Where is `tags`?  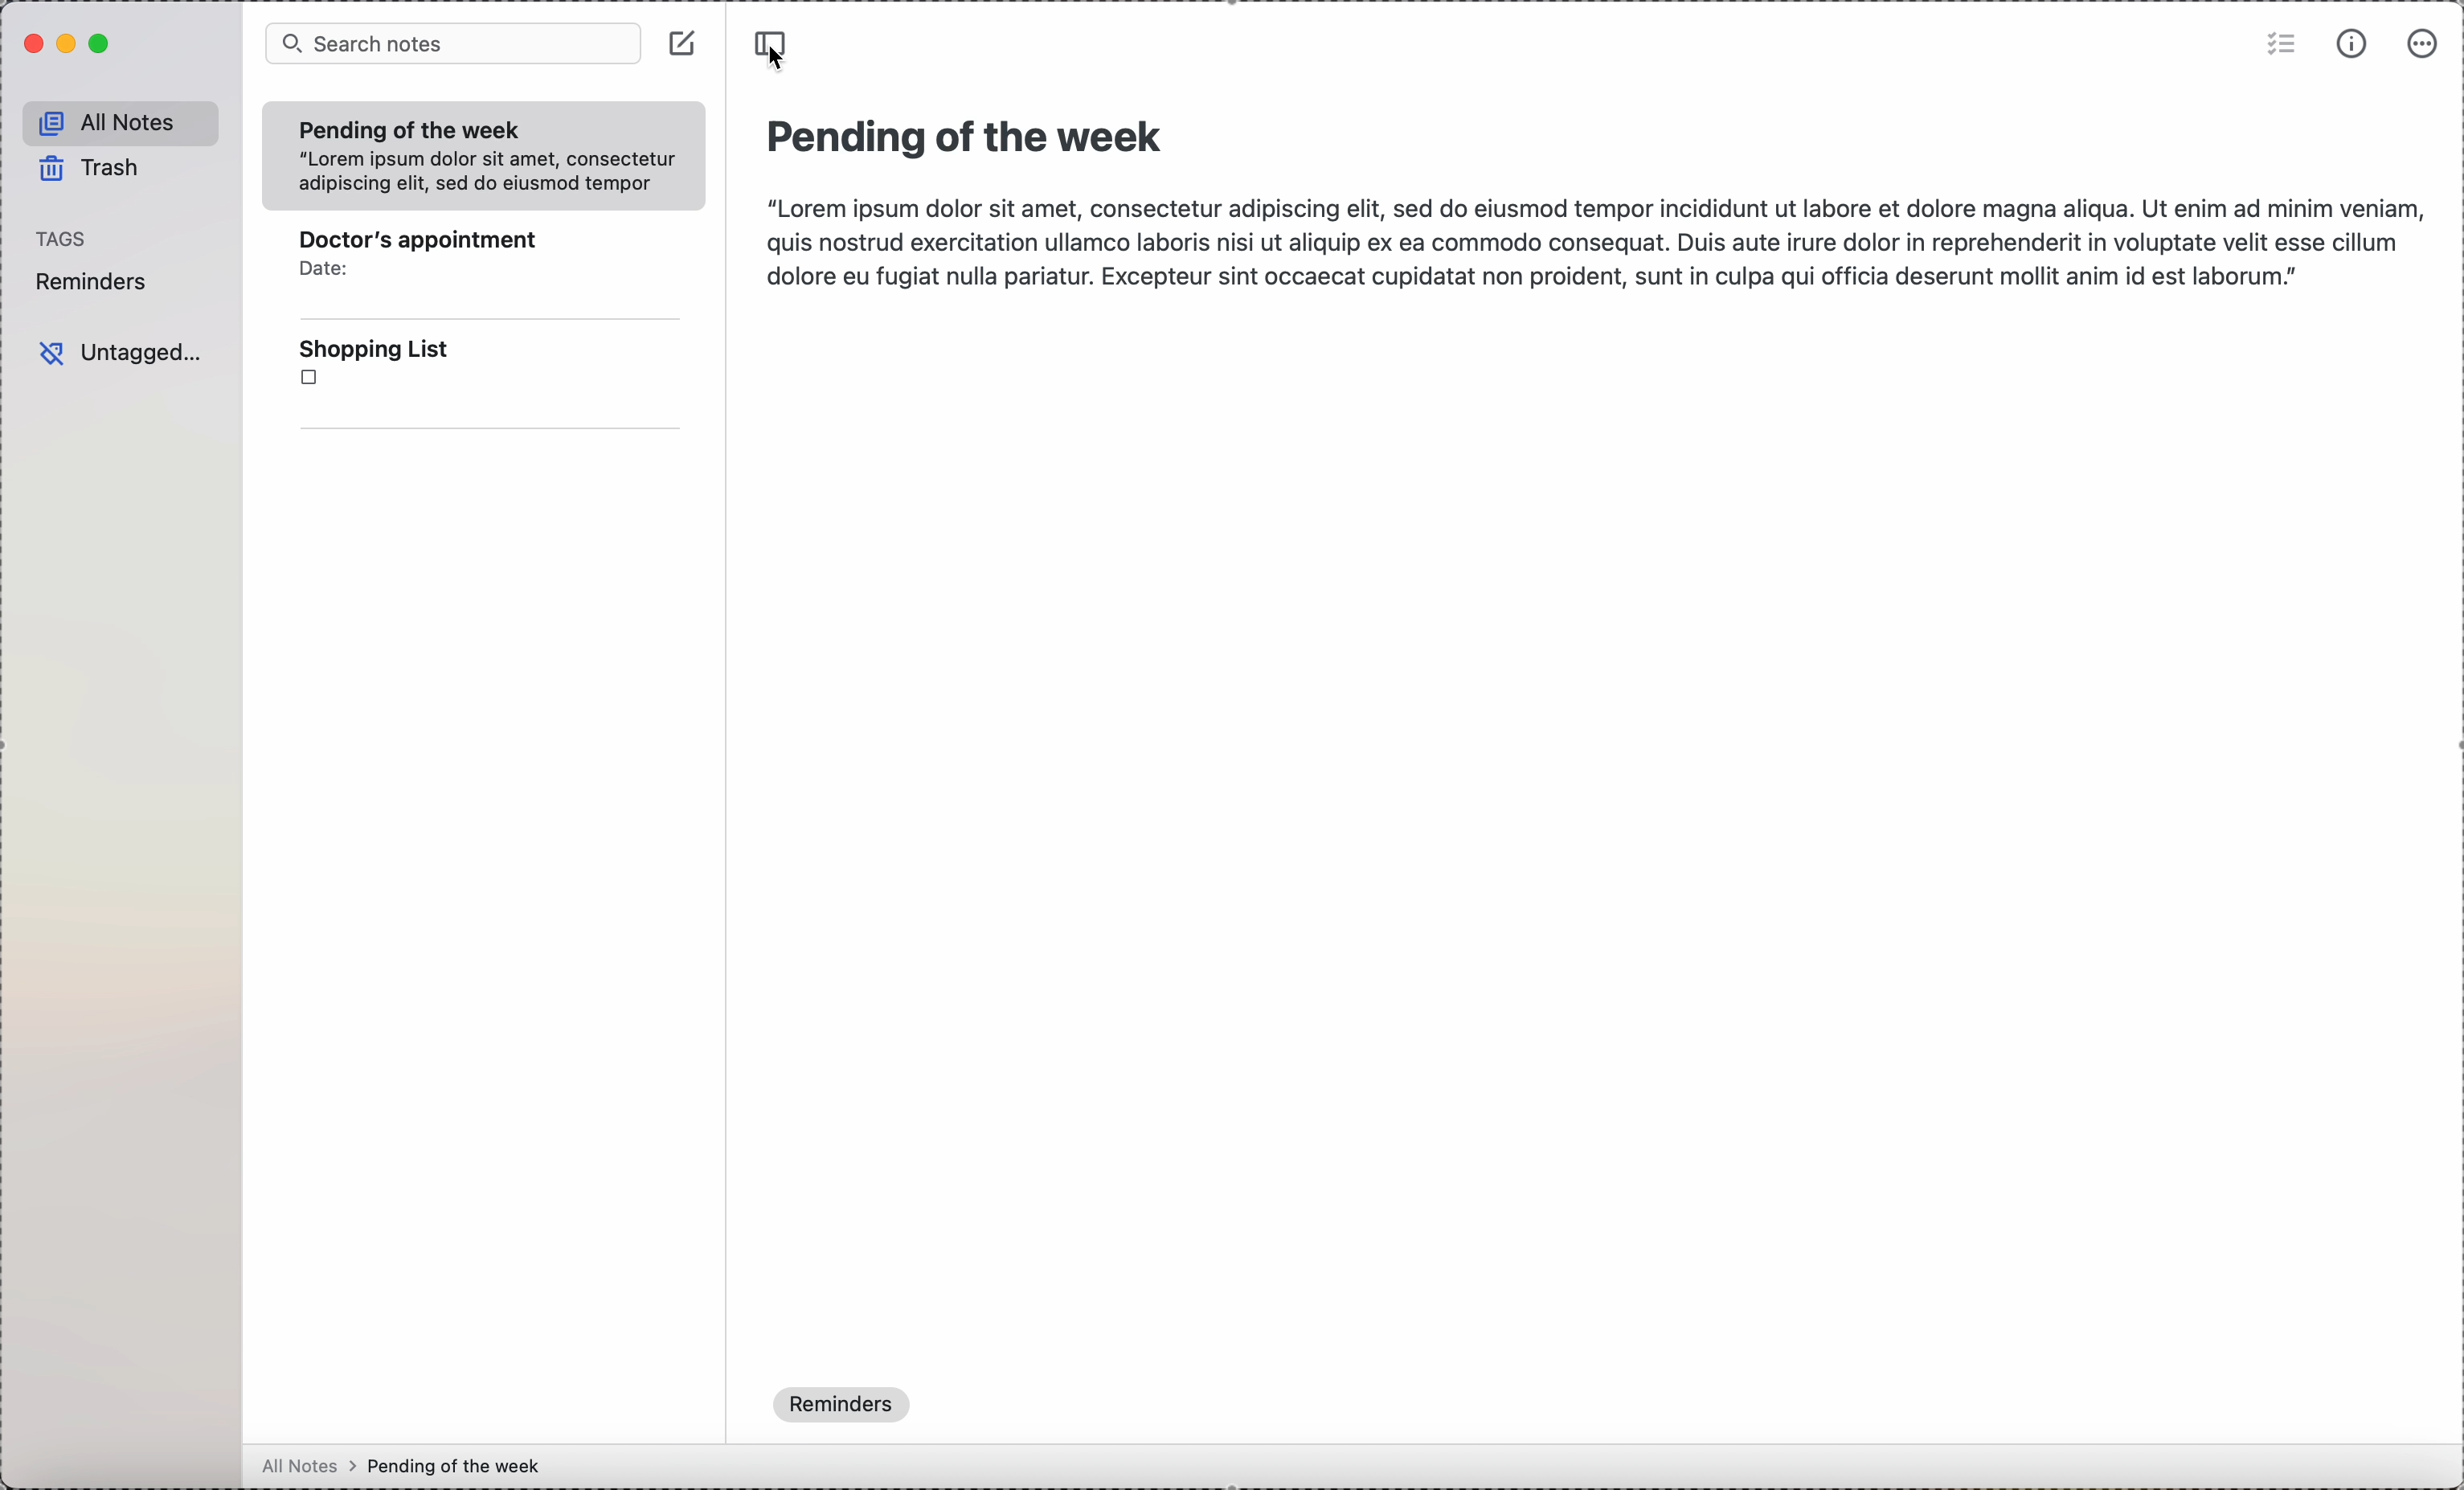 tags is located at coordinates (61, 236).